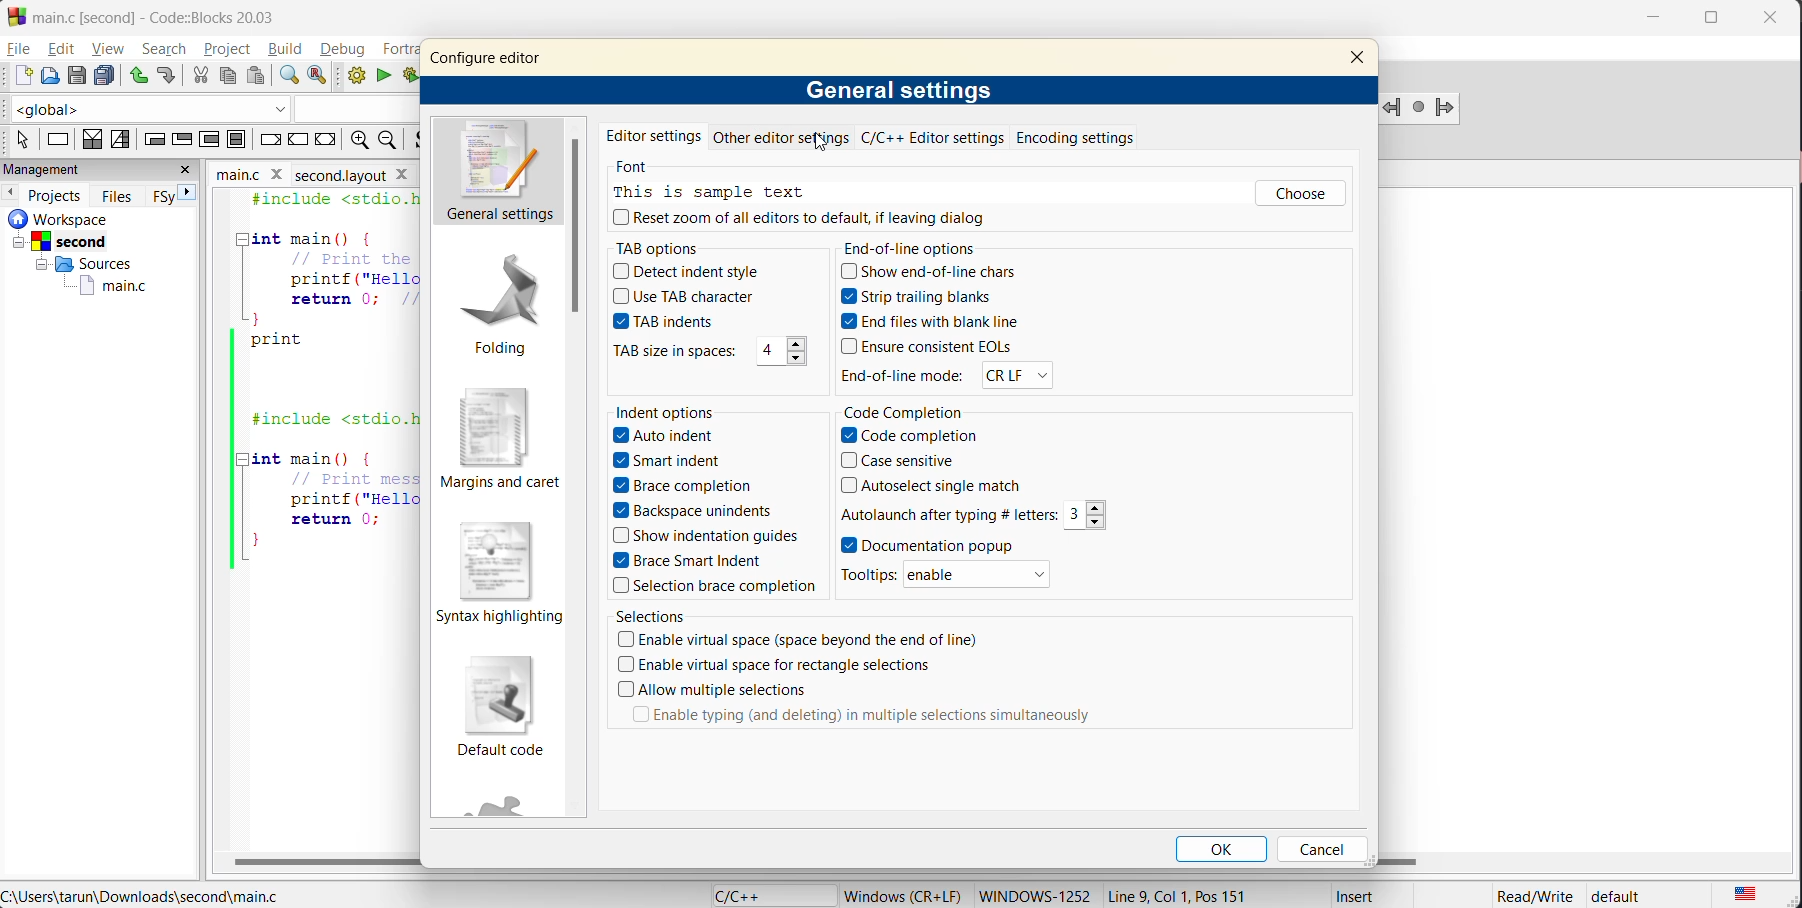 The width and height of the screenshot is (1802, 908). What do you see at coordinates (784, 138) in the screenshot?
I see `other editor settings` at bounding box center [784, 138].